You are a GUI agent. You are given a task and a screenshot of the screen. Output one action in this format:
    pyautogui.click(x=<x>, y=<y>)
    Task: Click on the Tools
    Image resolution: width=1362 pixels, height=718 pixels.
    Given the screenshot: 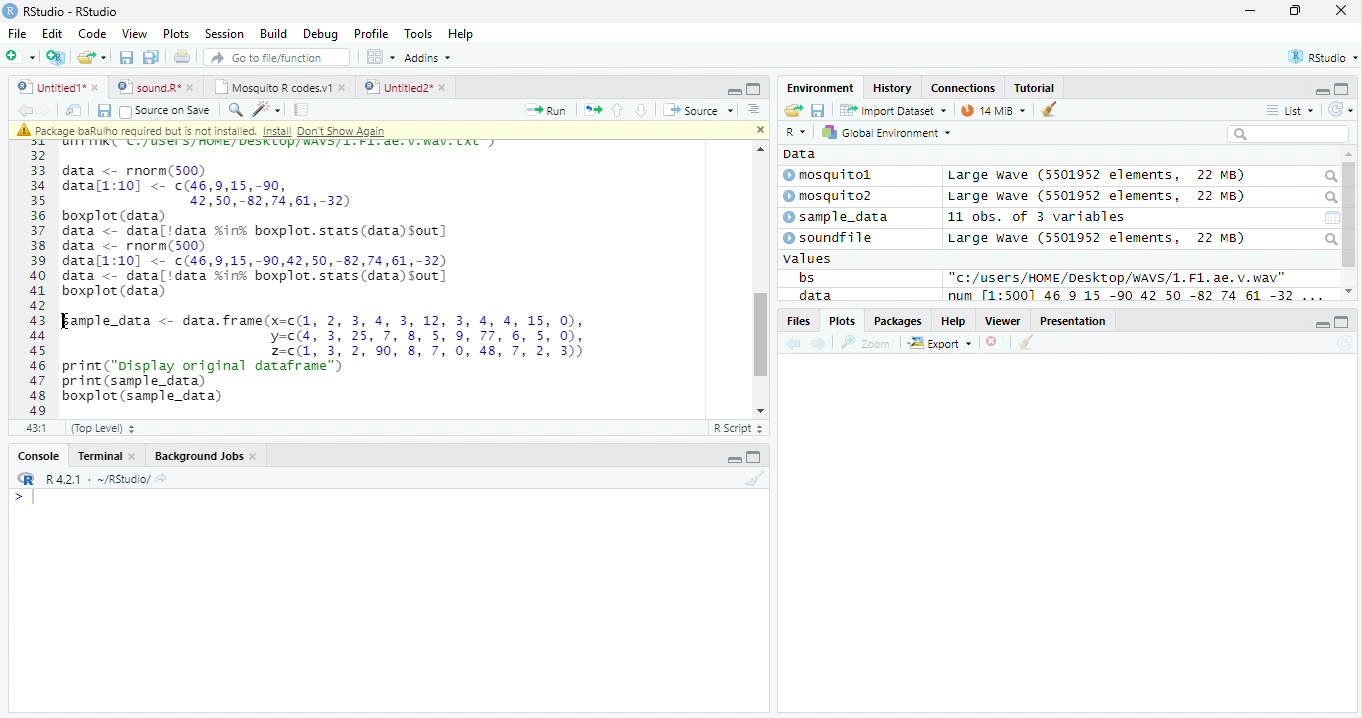 What is the action you would take?
    pyautogui.click(x=418, y=35)
    